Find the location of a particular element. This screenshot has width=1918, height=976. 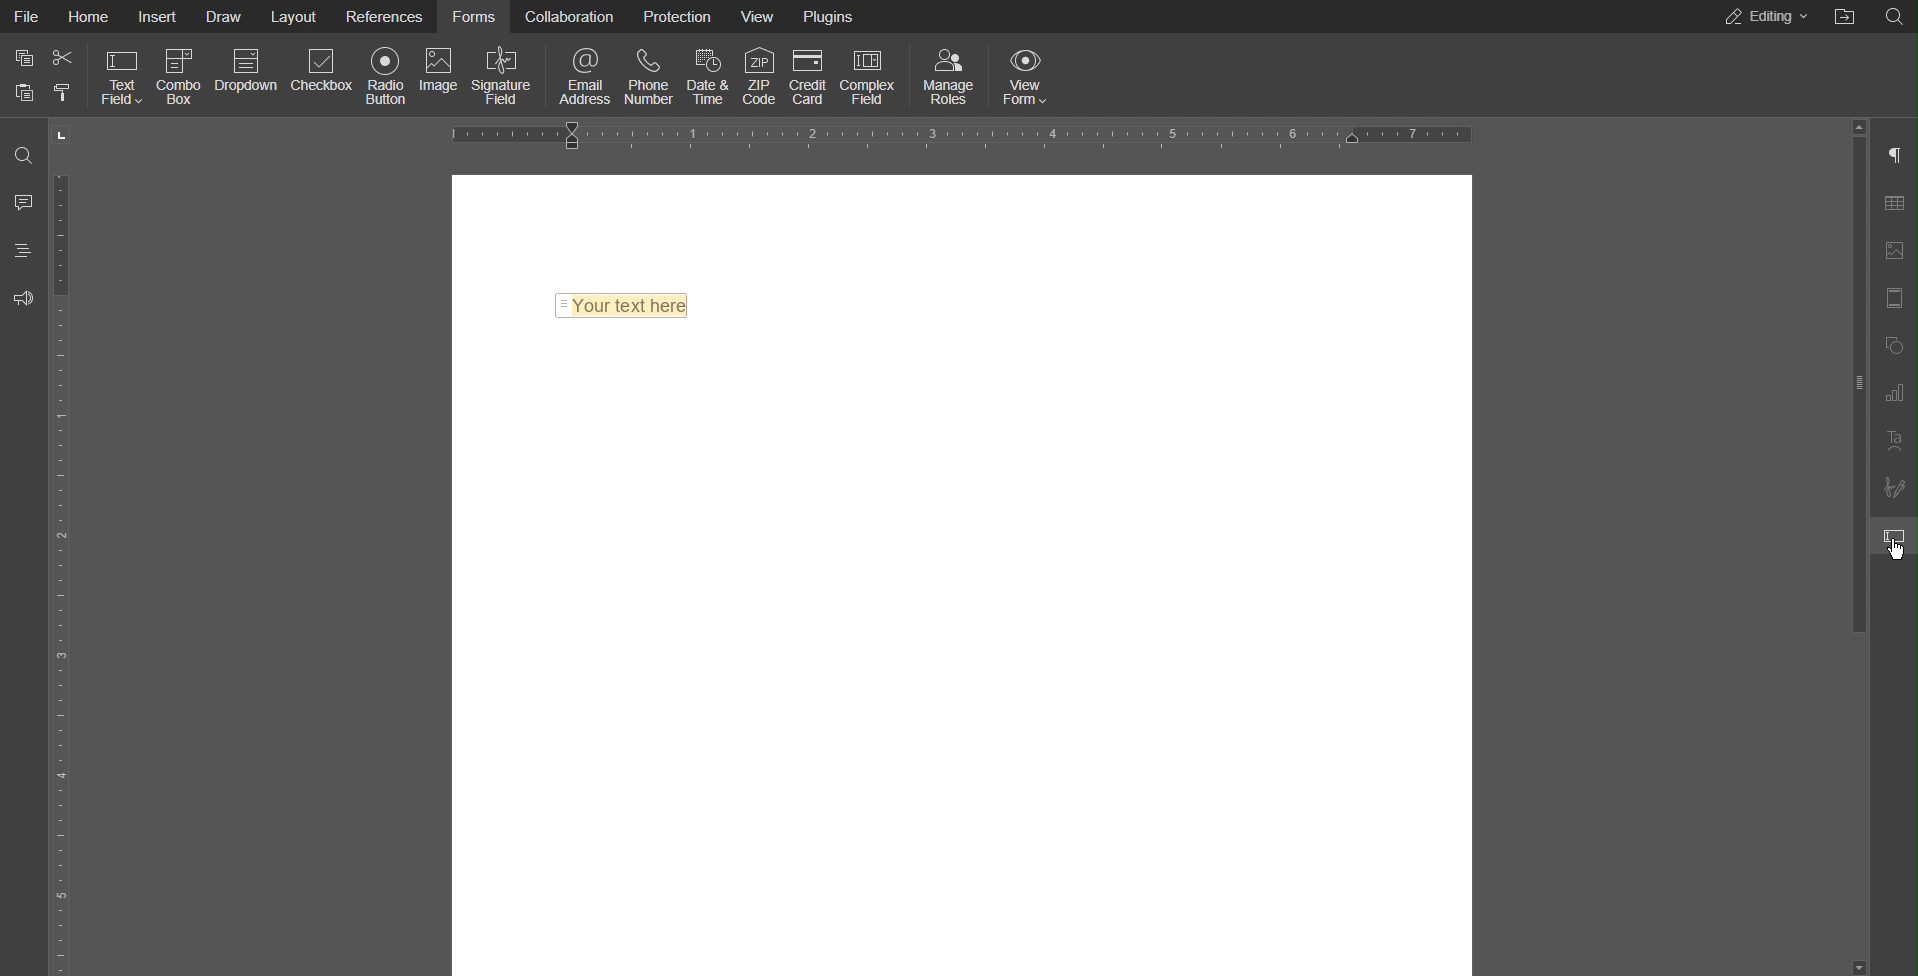

Date & Time is located at coordinates (709, 73).